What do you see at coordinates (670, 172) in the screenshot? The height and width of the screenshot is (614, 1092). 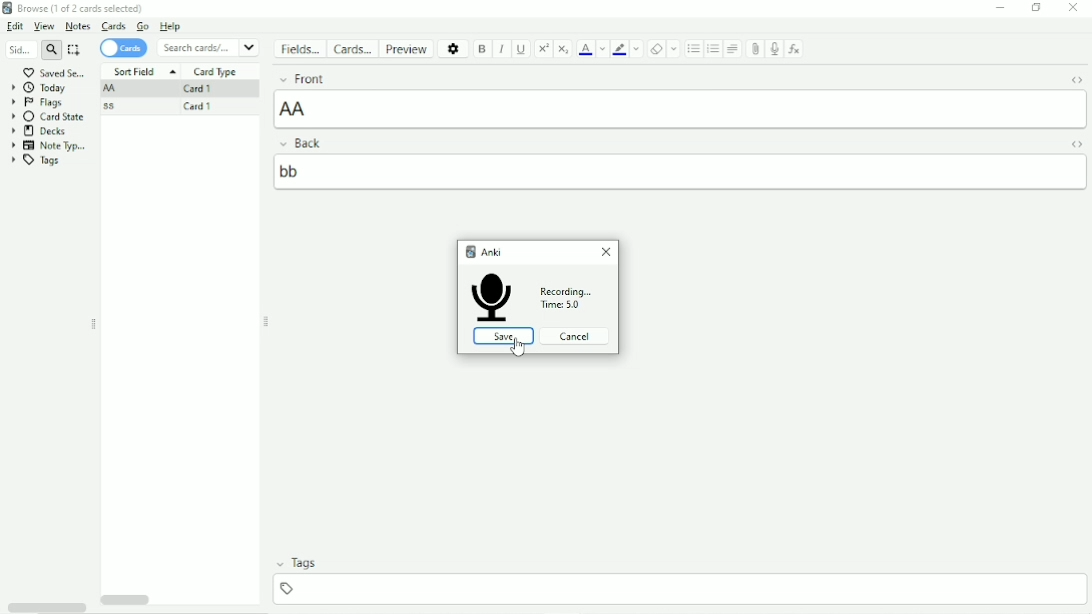 I see `bb` at bounding box center [670, 172].